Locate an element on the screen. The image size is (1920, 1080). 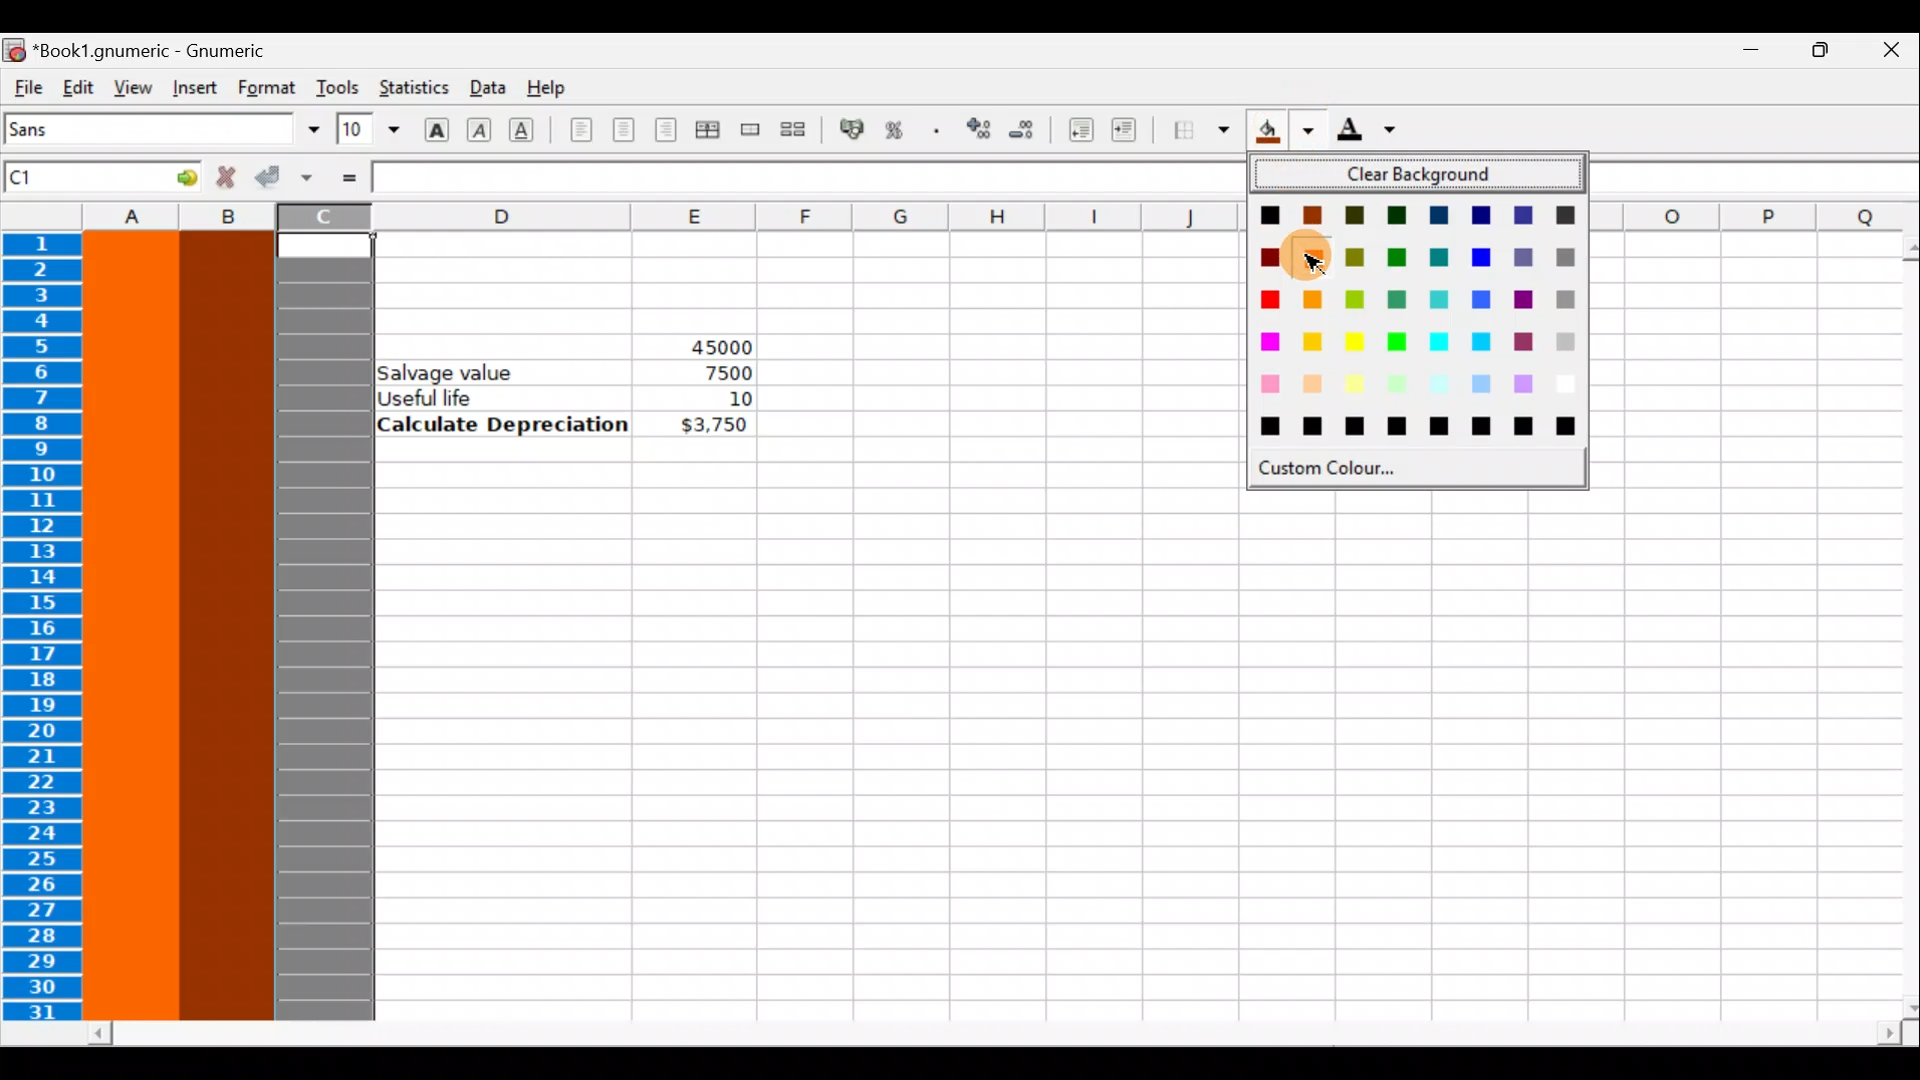
Centre horizontally across selection is located at coordinates (707, 133).